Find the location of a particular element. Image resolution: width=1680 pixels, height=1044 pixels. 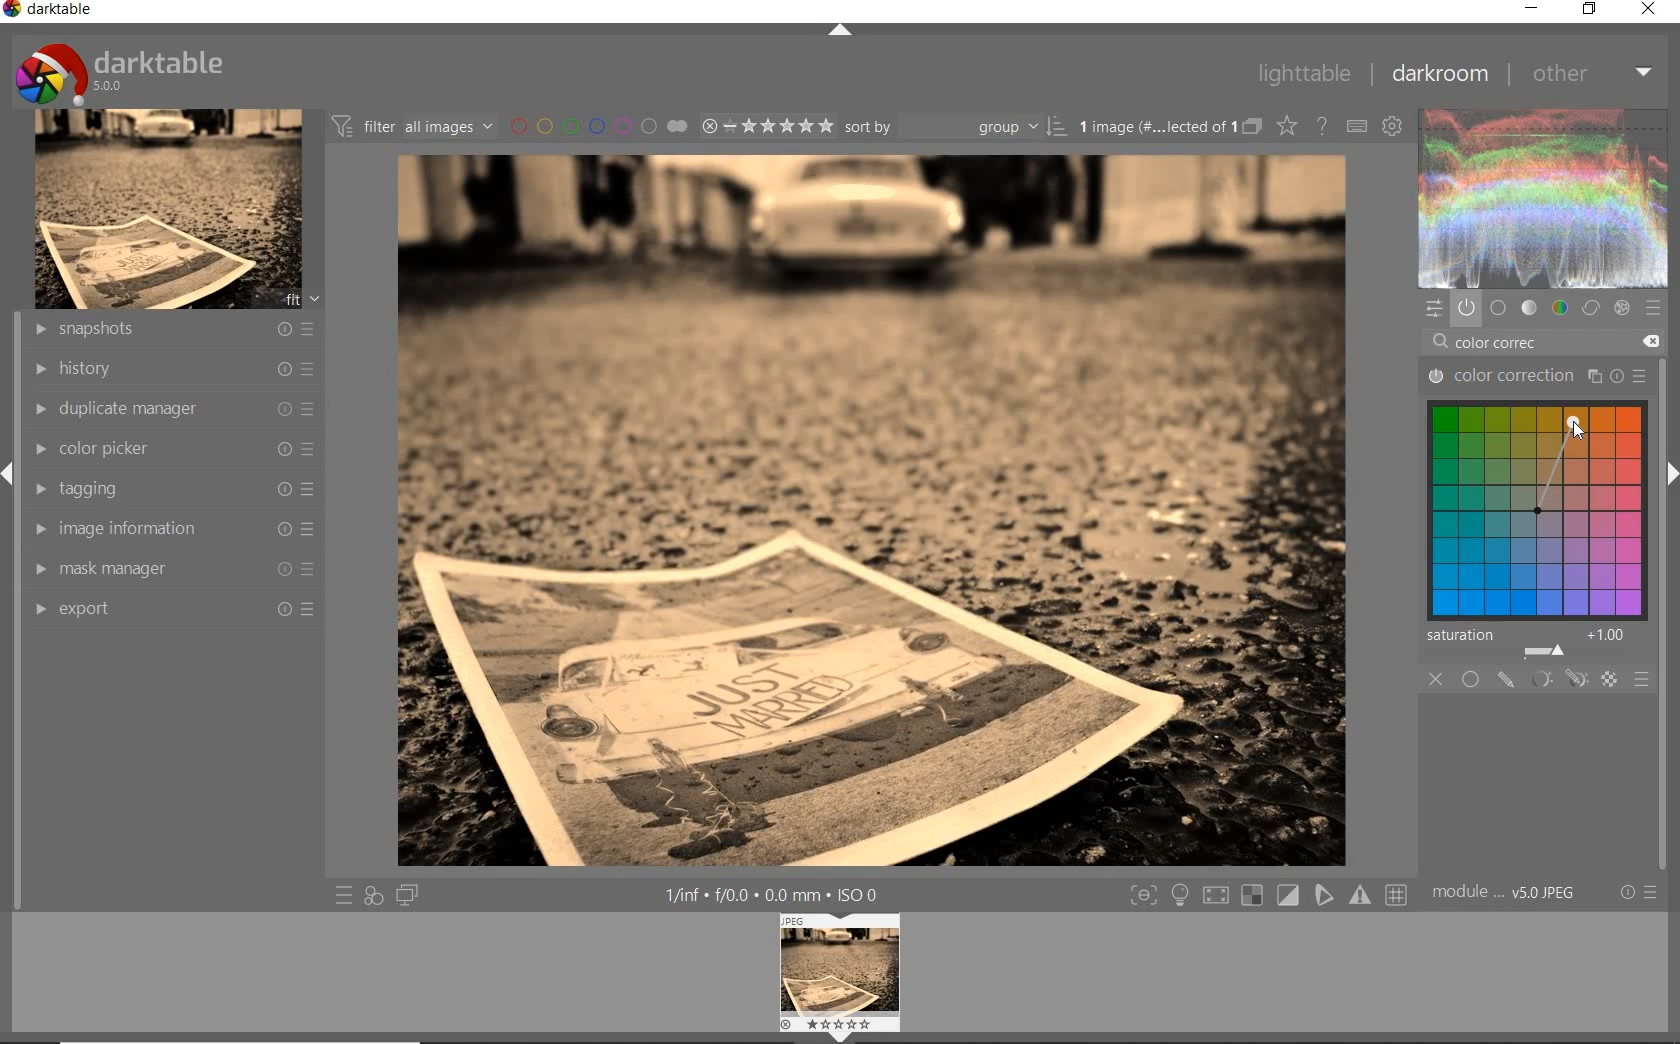

quick access panel is located at coordinates (1433, 309).